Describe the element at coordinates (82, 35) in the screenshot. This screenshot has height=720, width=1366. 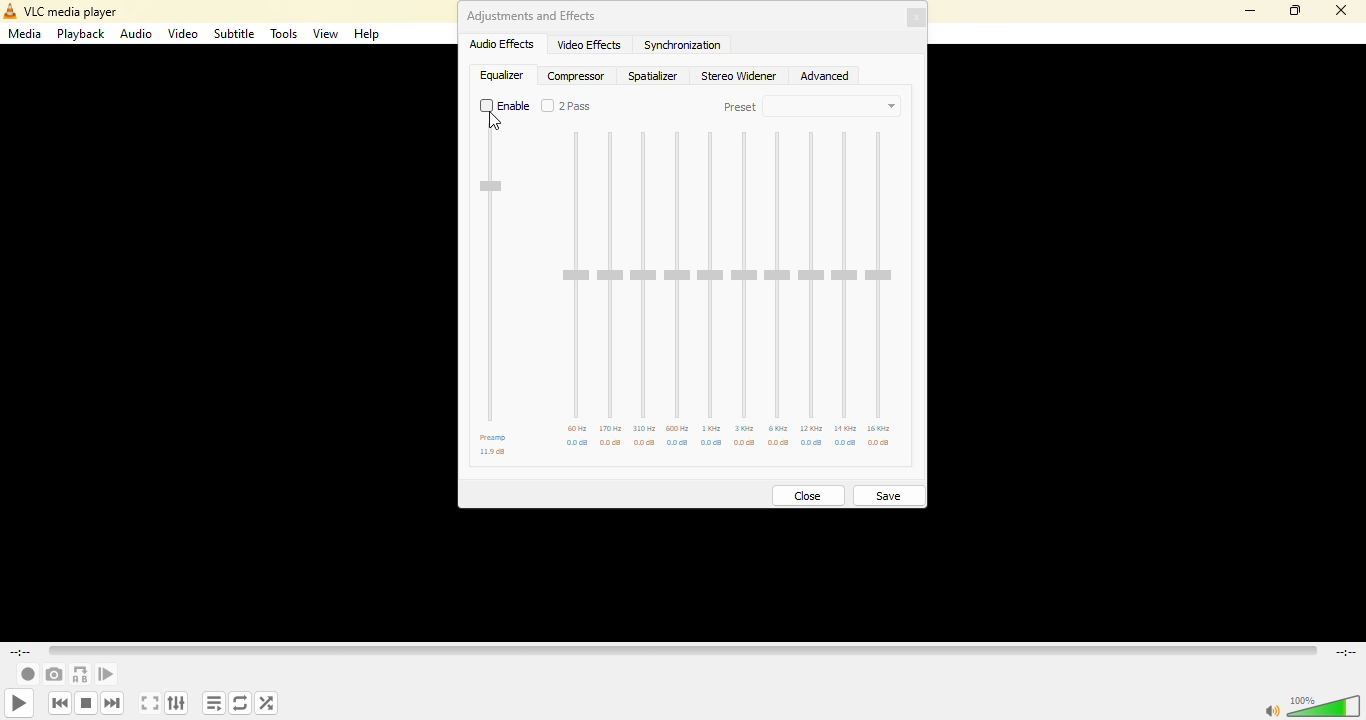
I see `playback` at that location.